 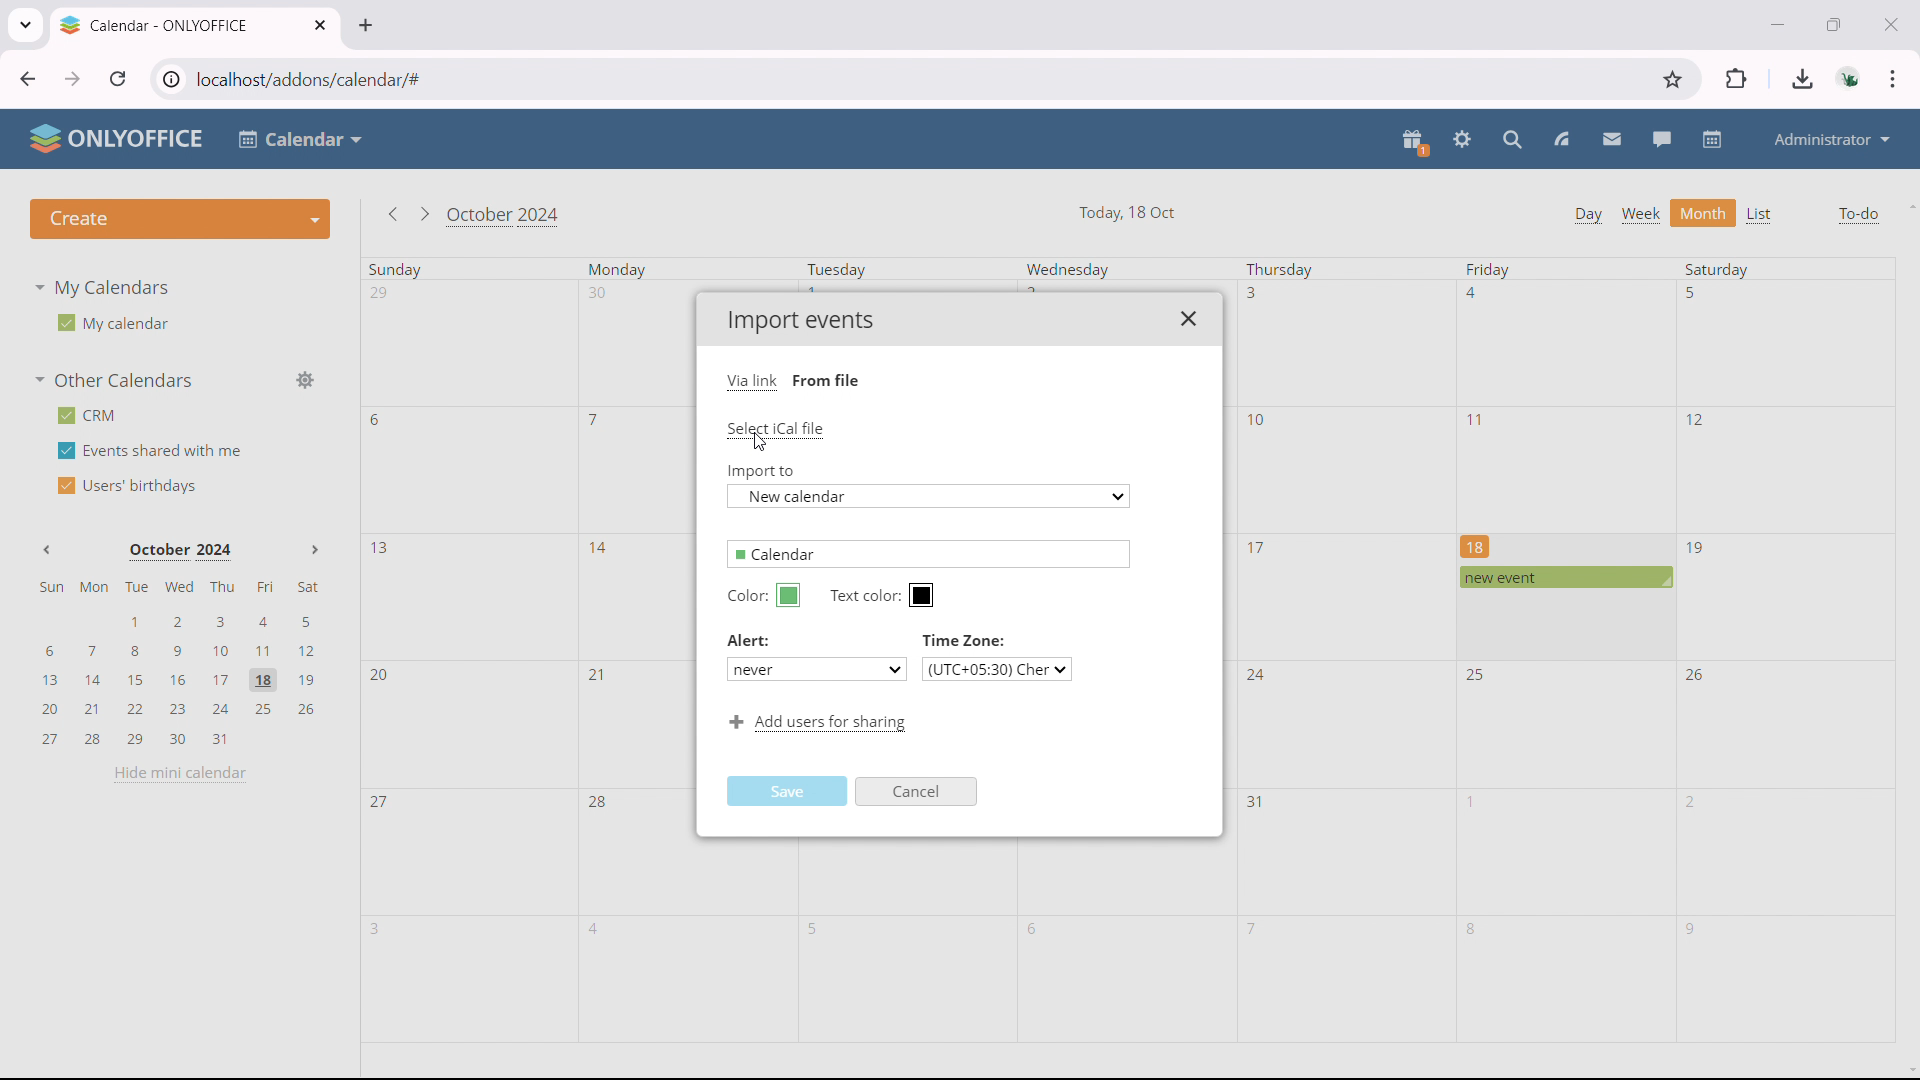 I want to click on 28, so click(x=599, y=804).